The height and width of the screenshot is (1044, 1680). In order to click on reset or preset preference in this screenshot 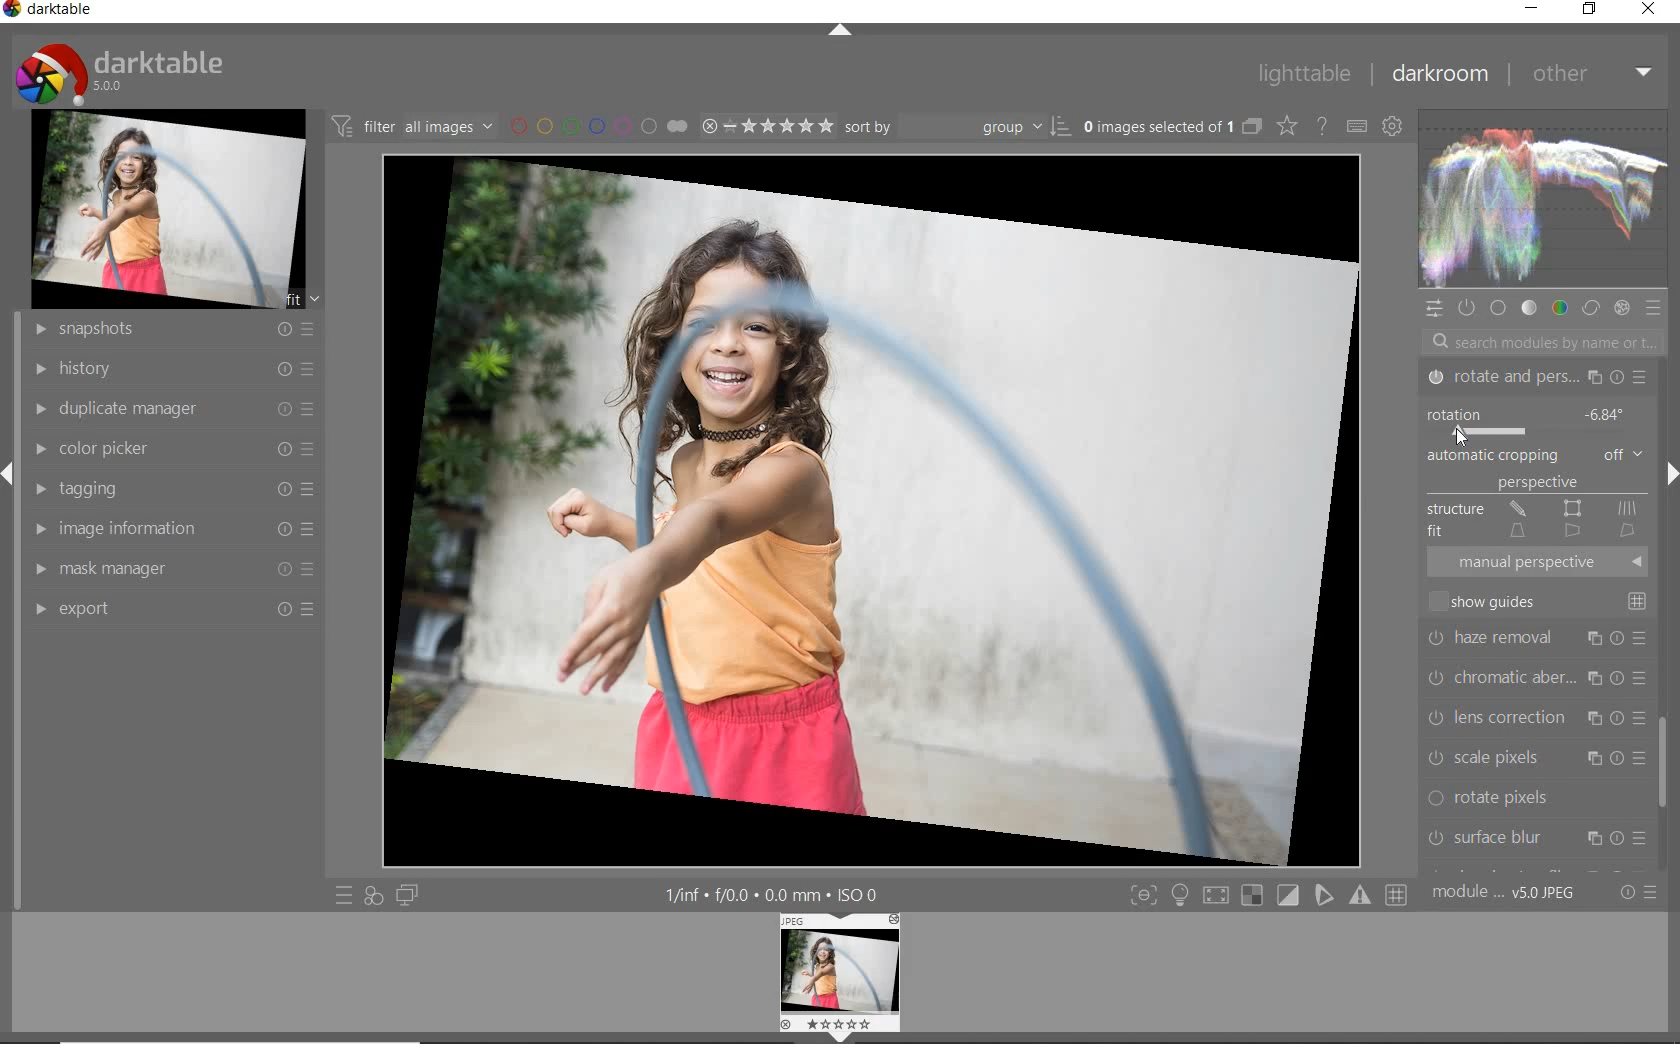, I will do `click(1634, 892)`.